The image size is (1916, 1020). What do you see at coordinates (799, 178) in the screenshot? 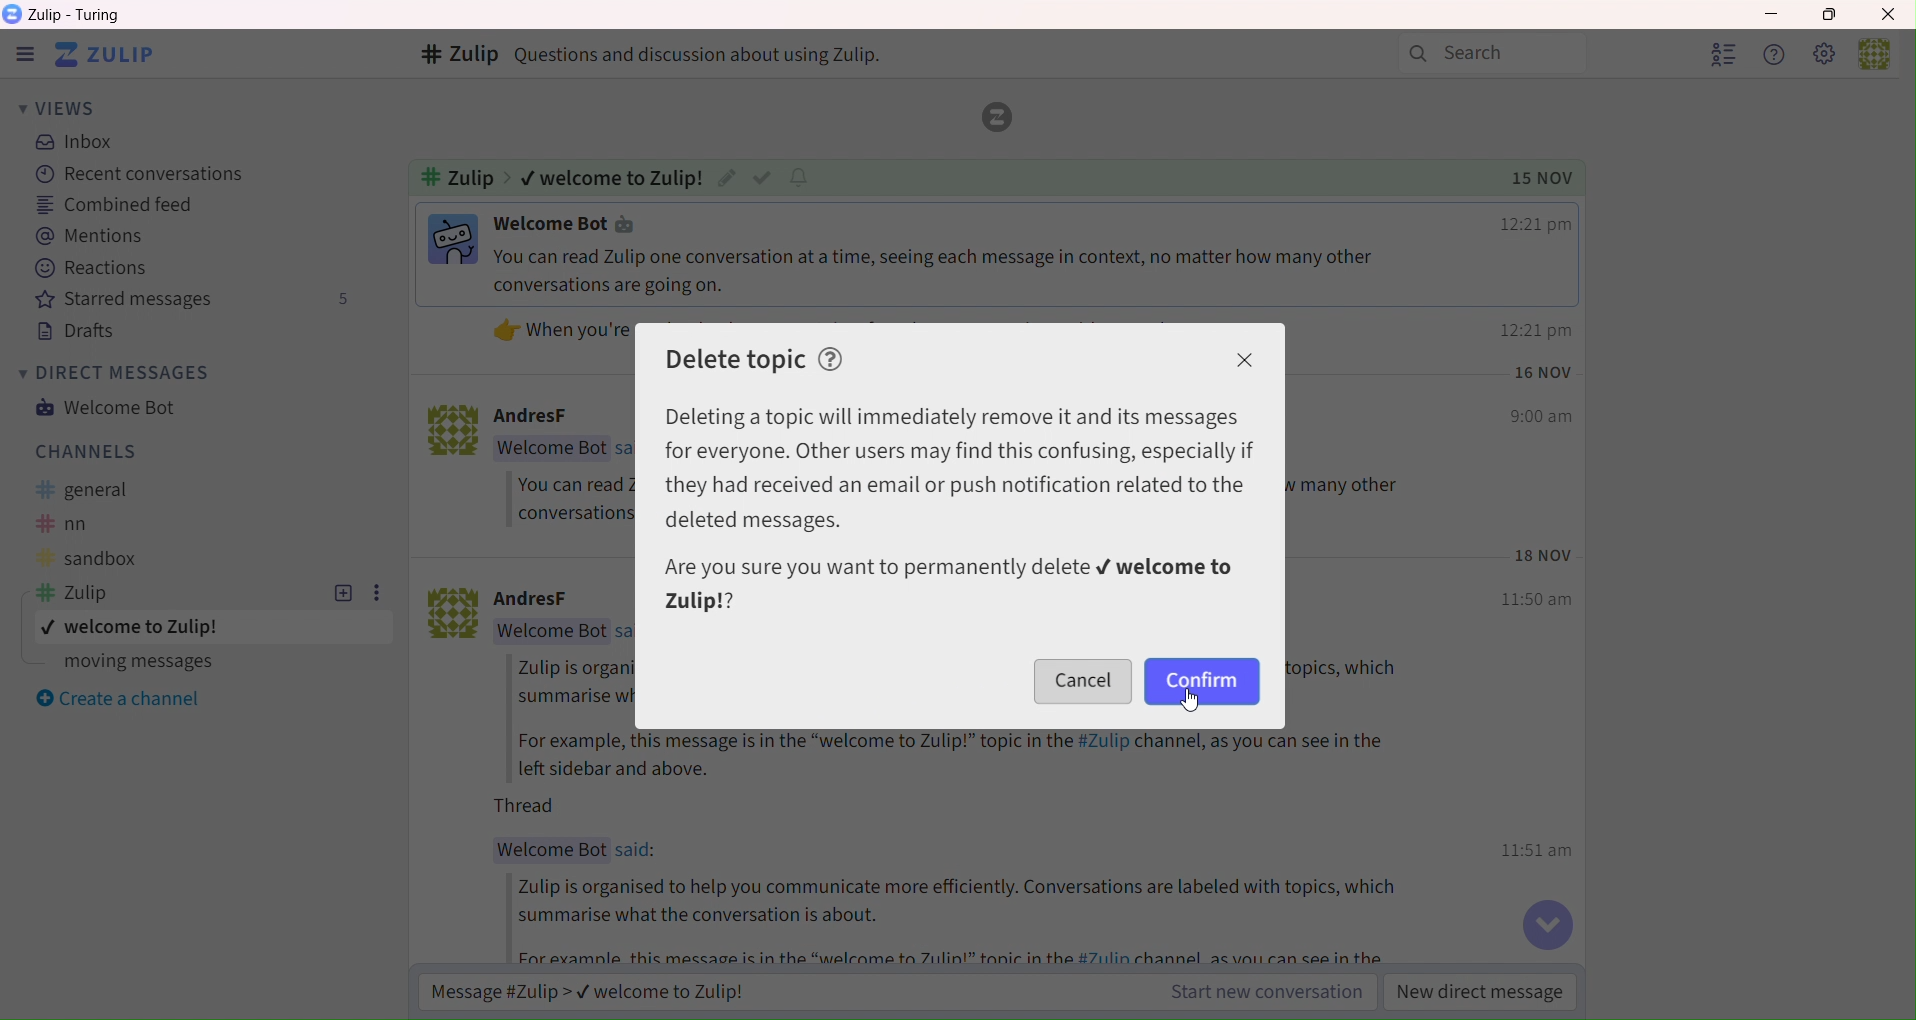
I see `Notifications` at bounding box center [799, 178].